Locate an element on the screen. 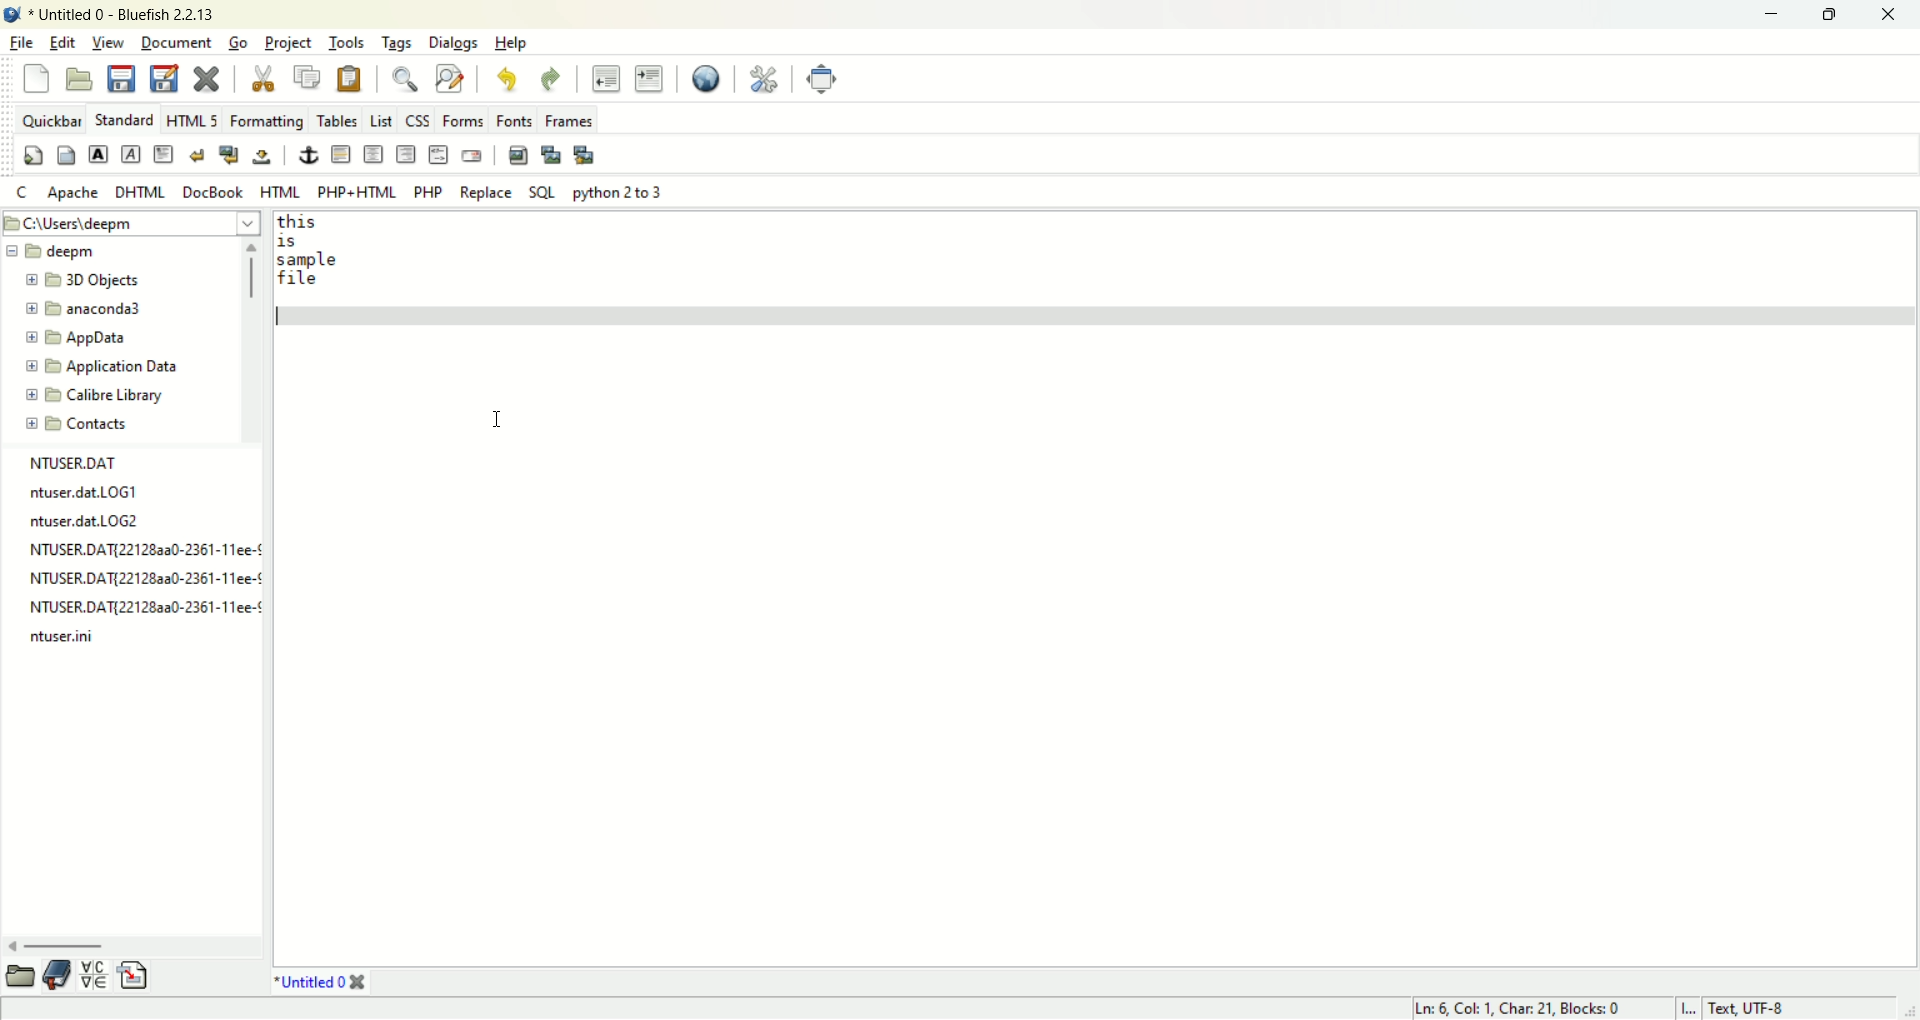  strong is located at coordinates (96, 152).